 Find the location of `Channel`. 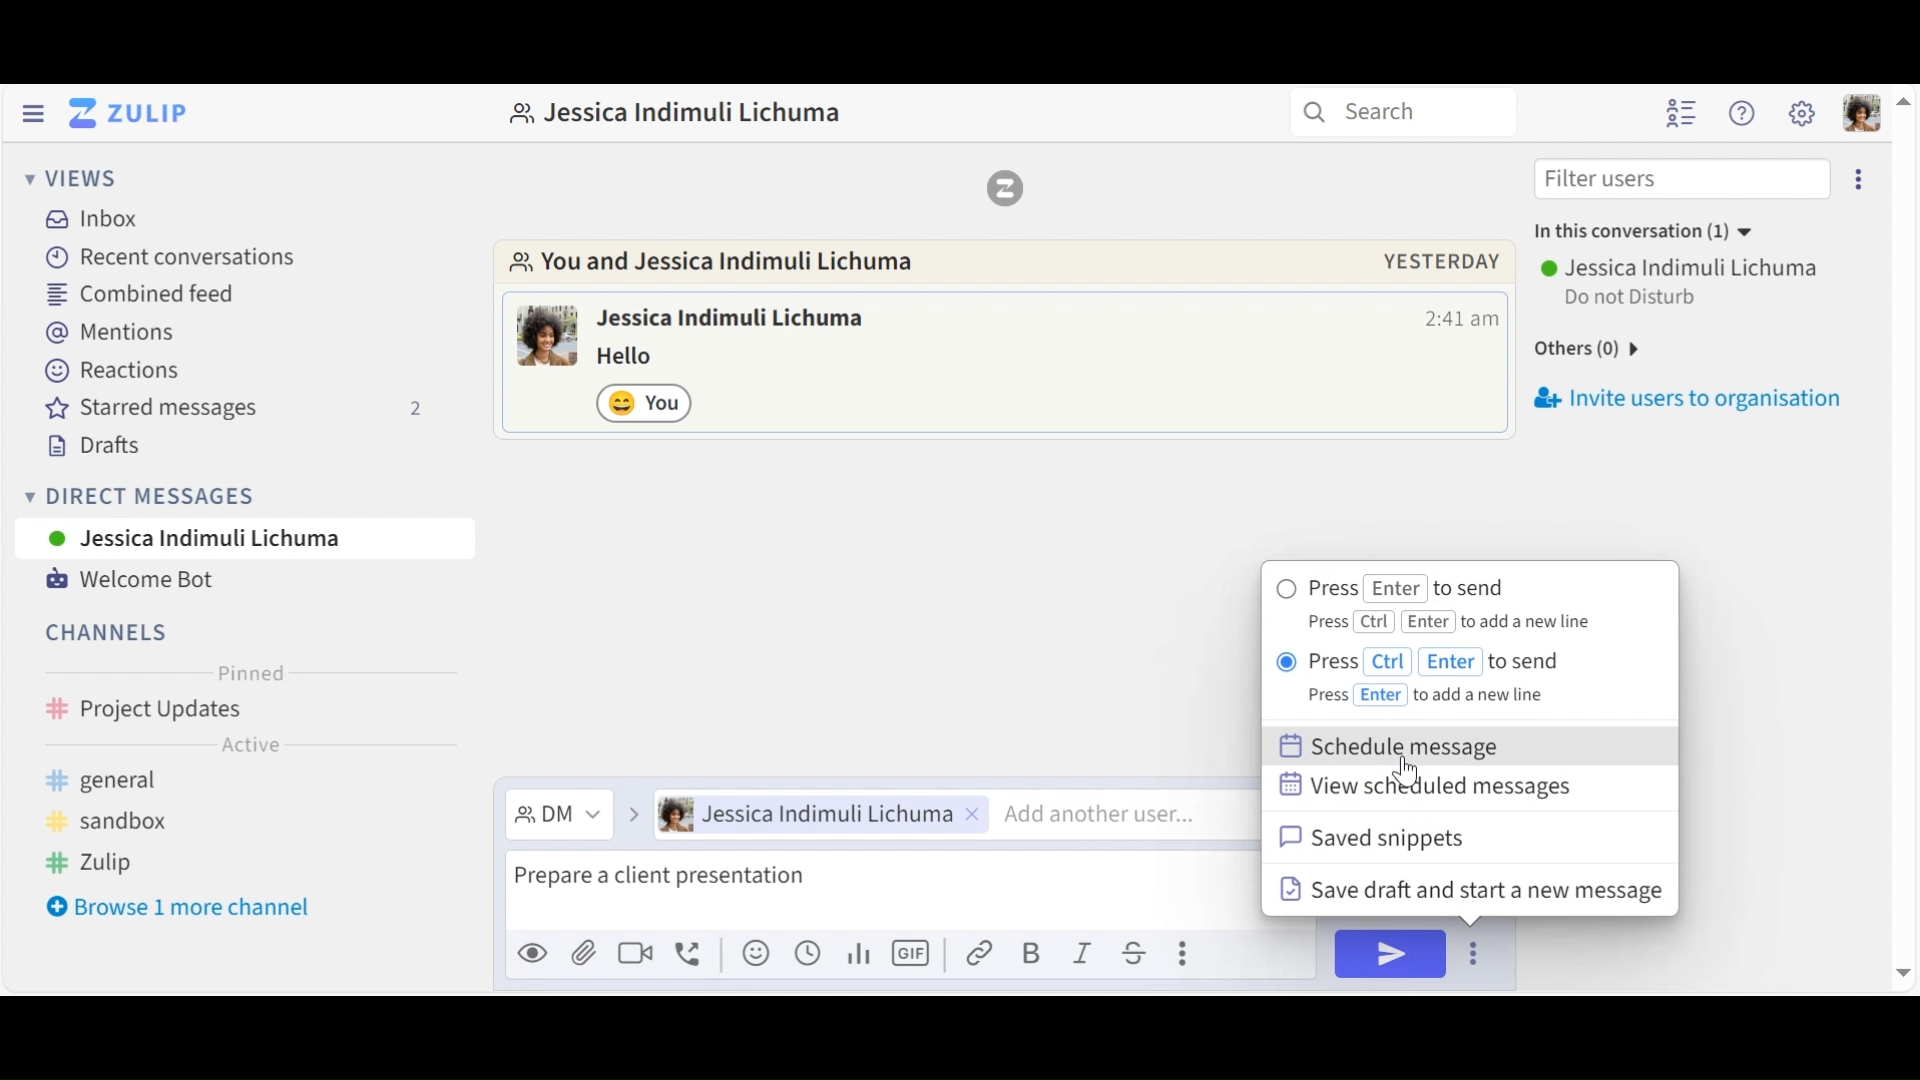

Channel is located at coordinates (109, 632).